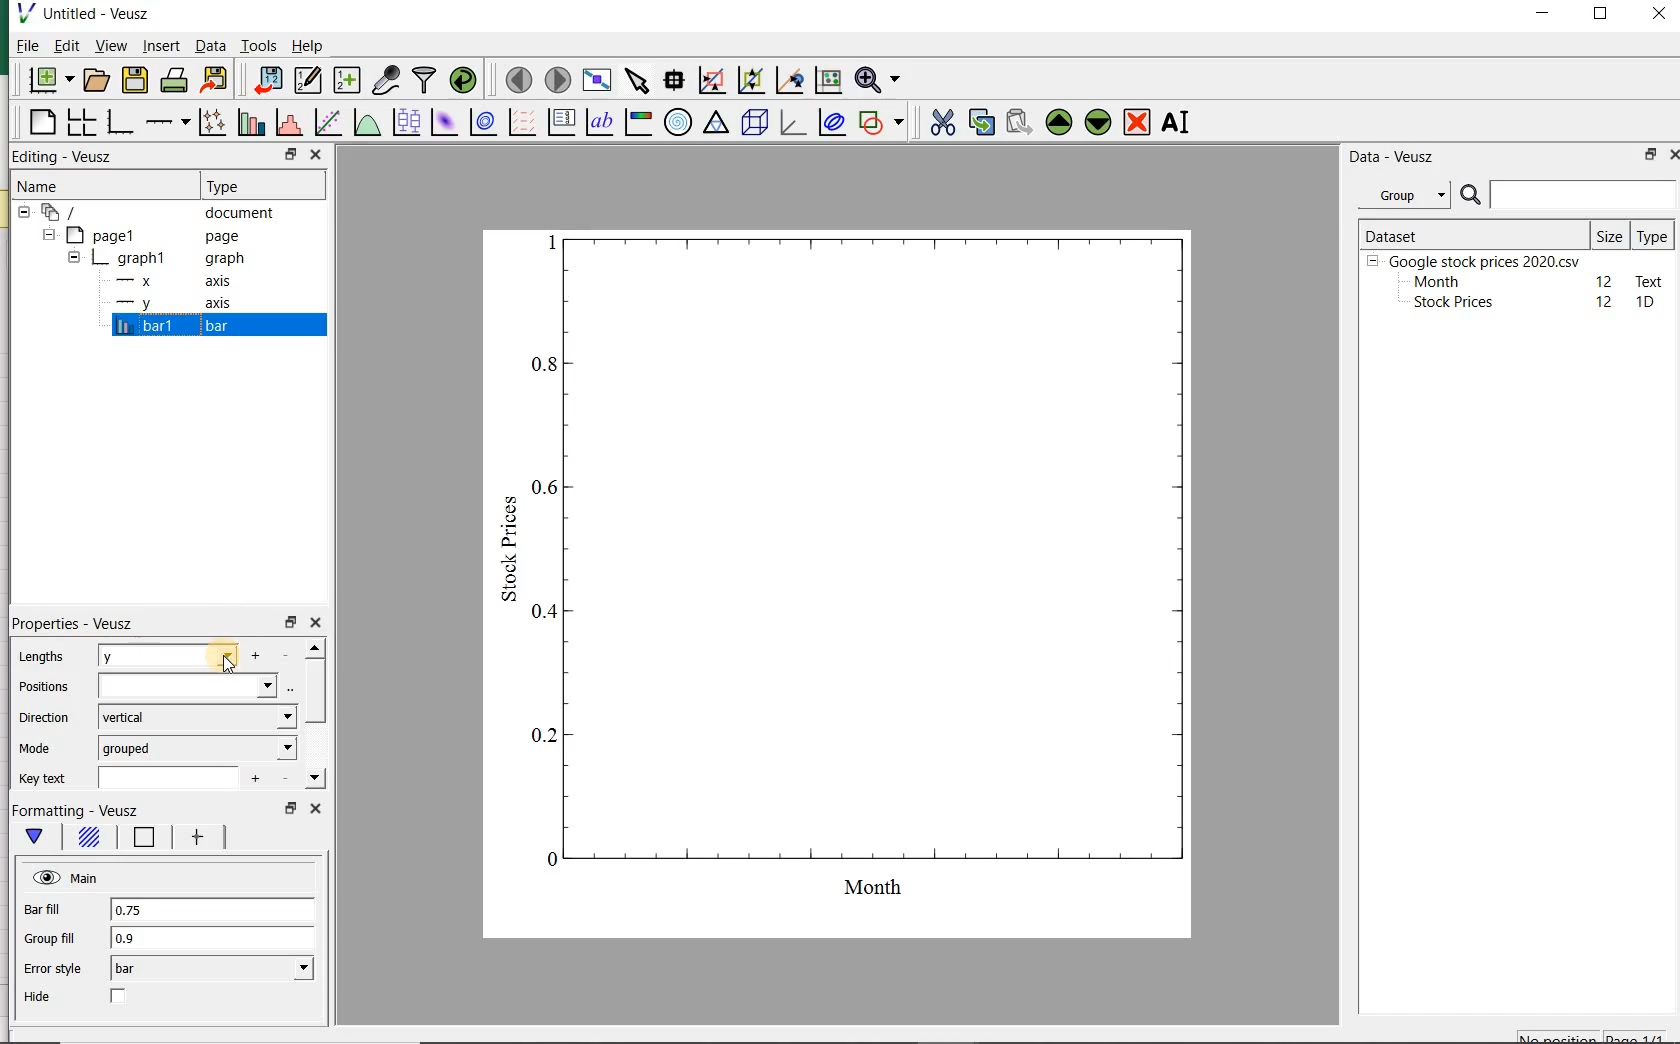  I want to click on plot a function, so click(365, 124).